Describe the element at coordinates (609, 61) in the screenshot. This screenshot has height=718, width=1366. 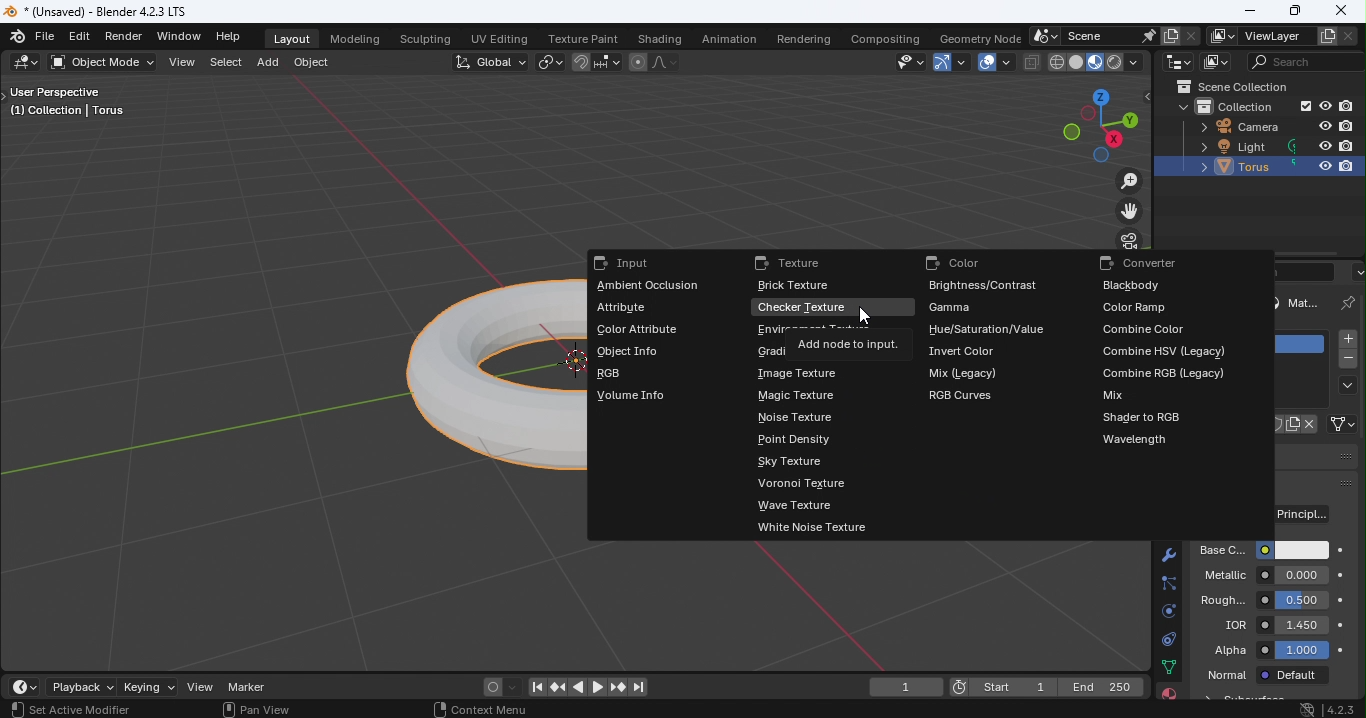
I see `Snapping` at that location.